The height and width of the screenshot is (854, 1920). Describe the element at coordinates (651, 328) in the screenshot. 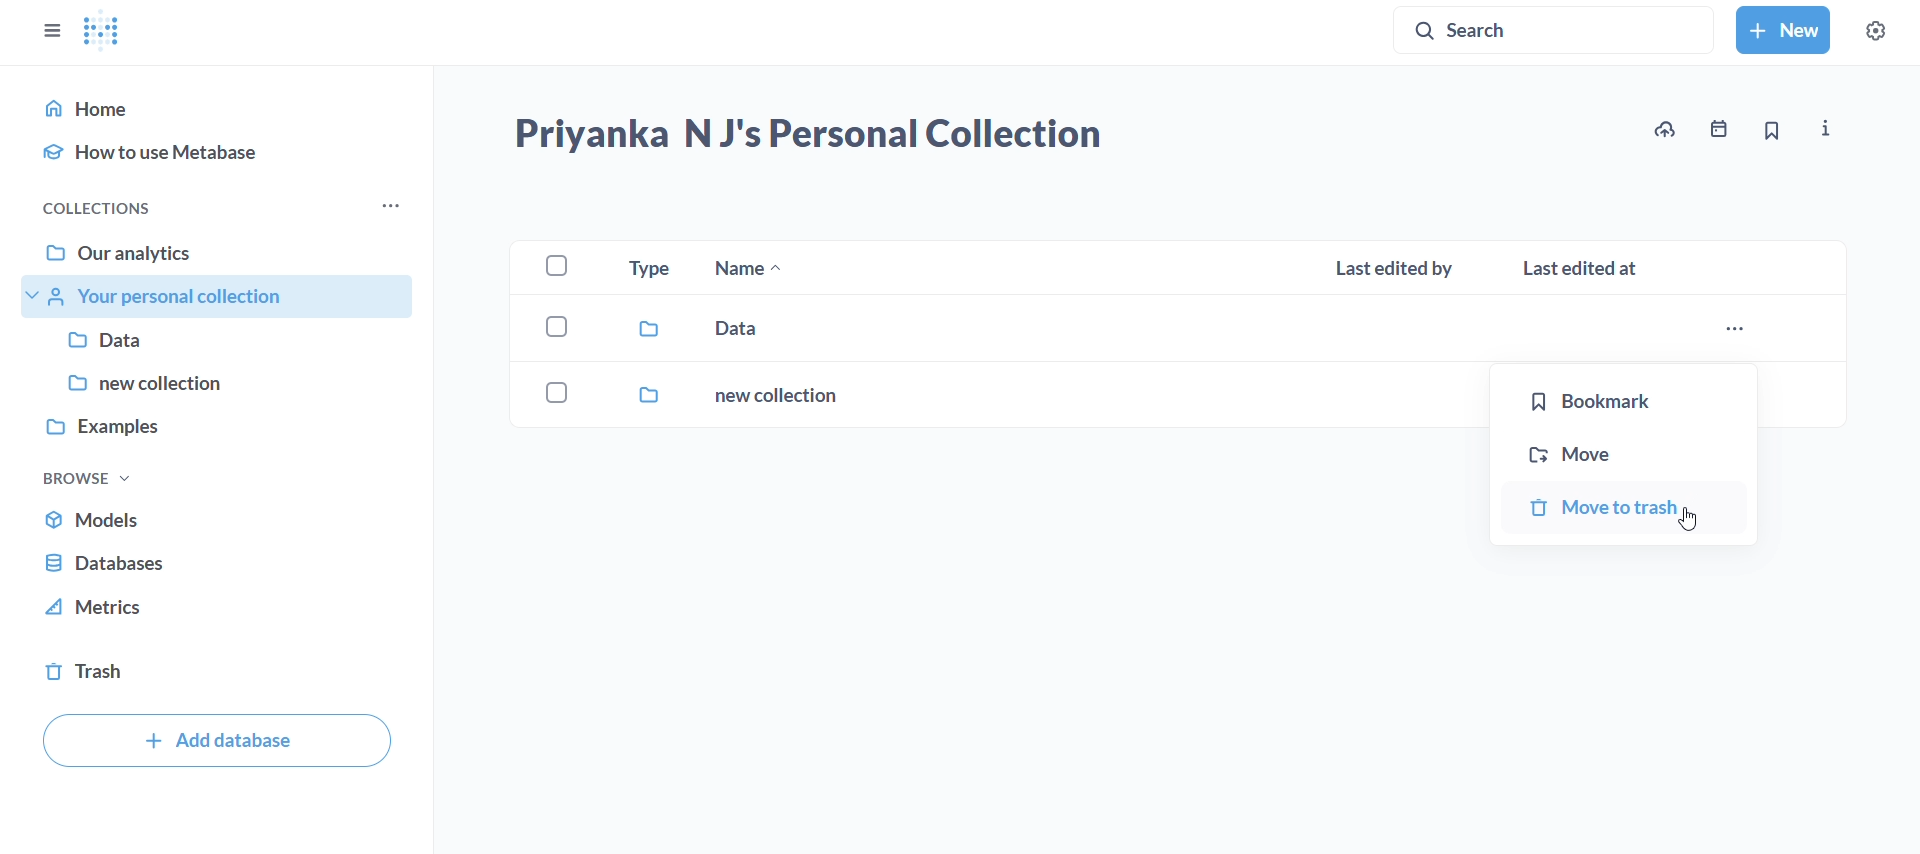

I see `data` at that location.